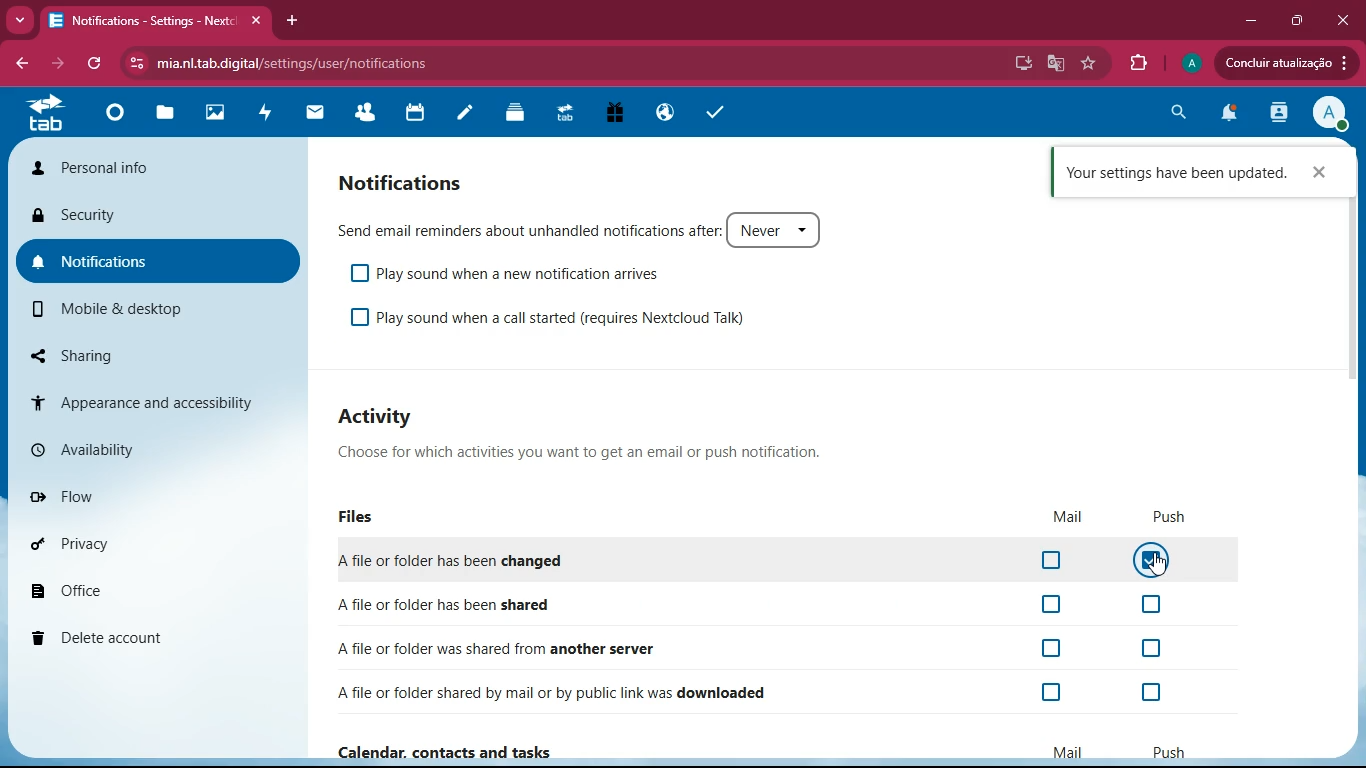  I want to click on push, so click(1170, 516).